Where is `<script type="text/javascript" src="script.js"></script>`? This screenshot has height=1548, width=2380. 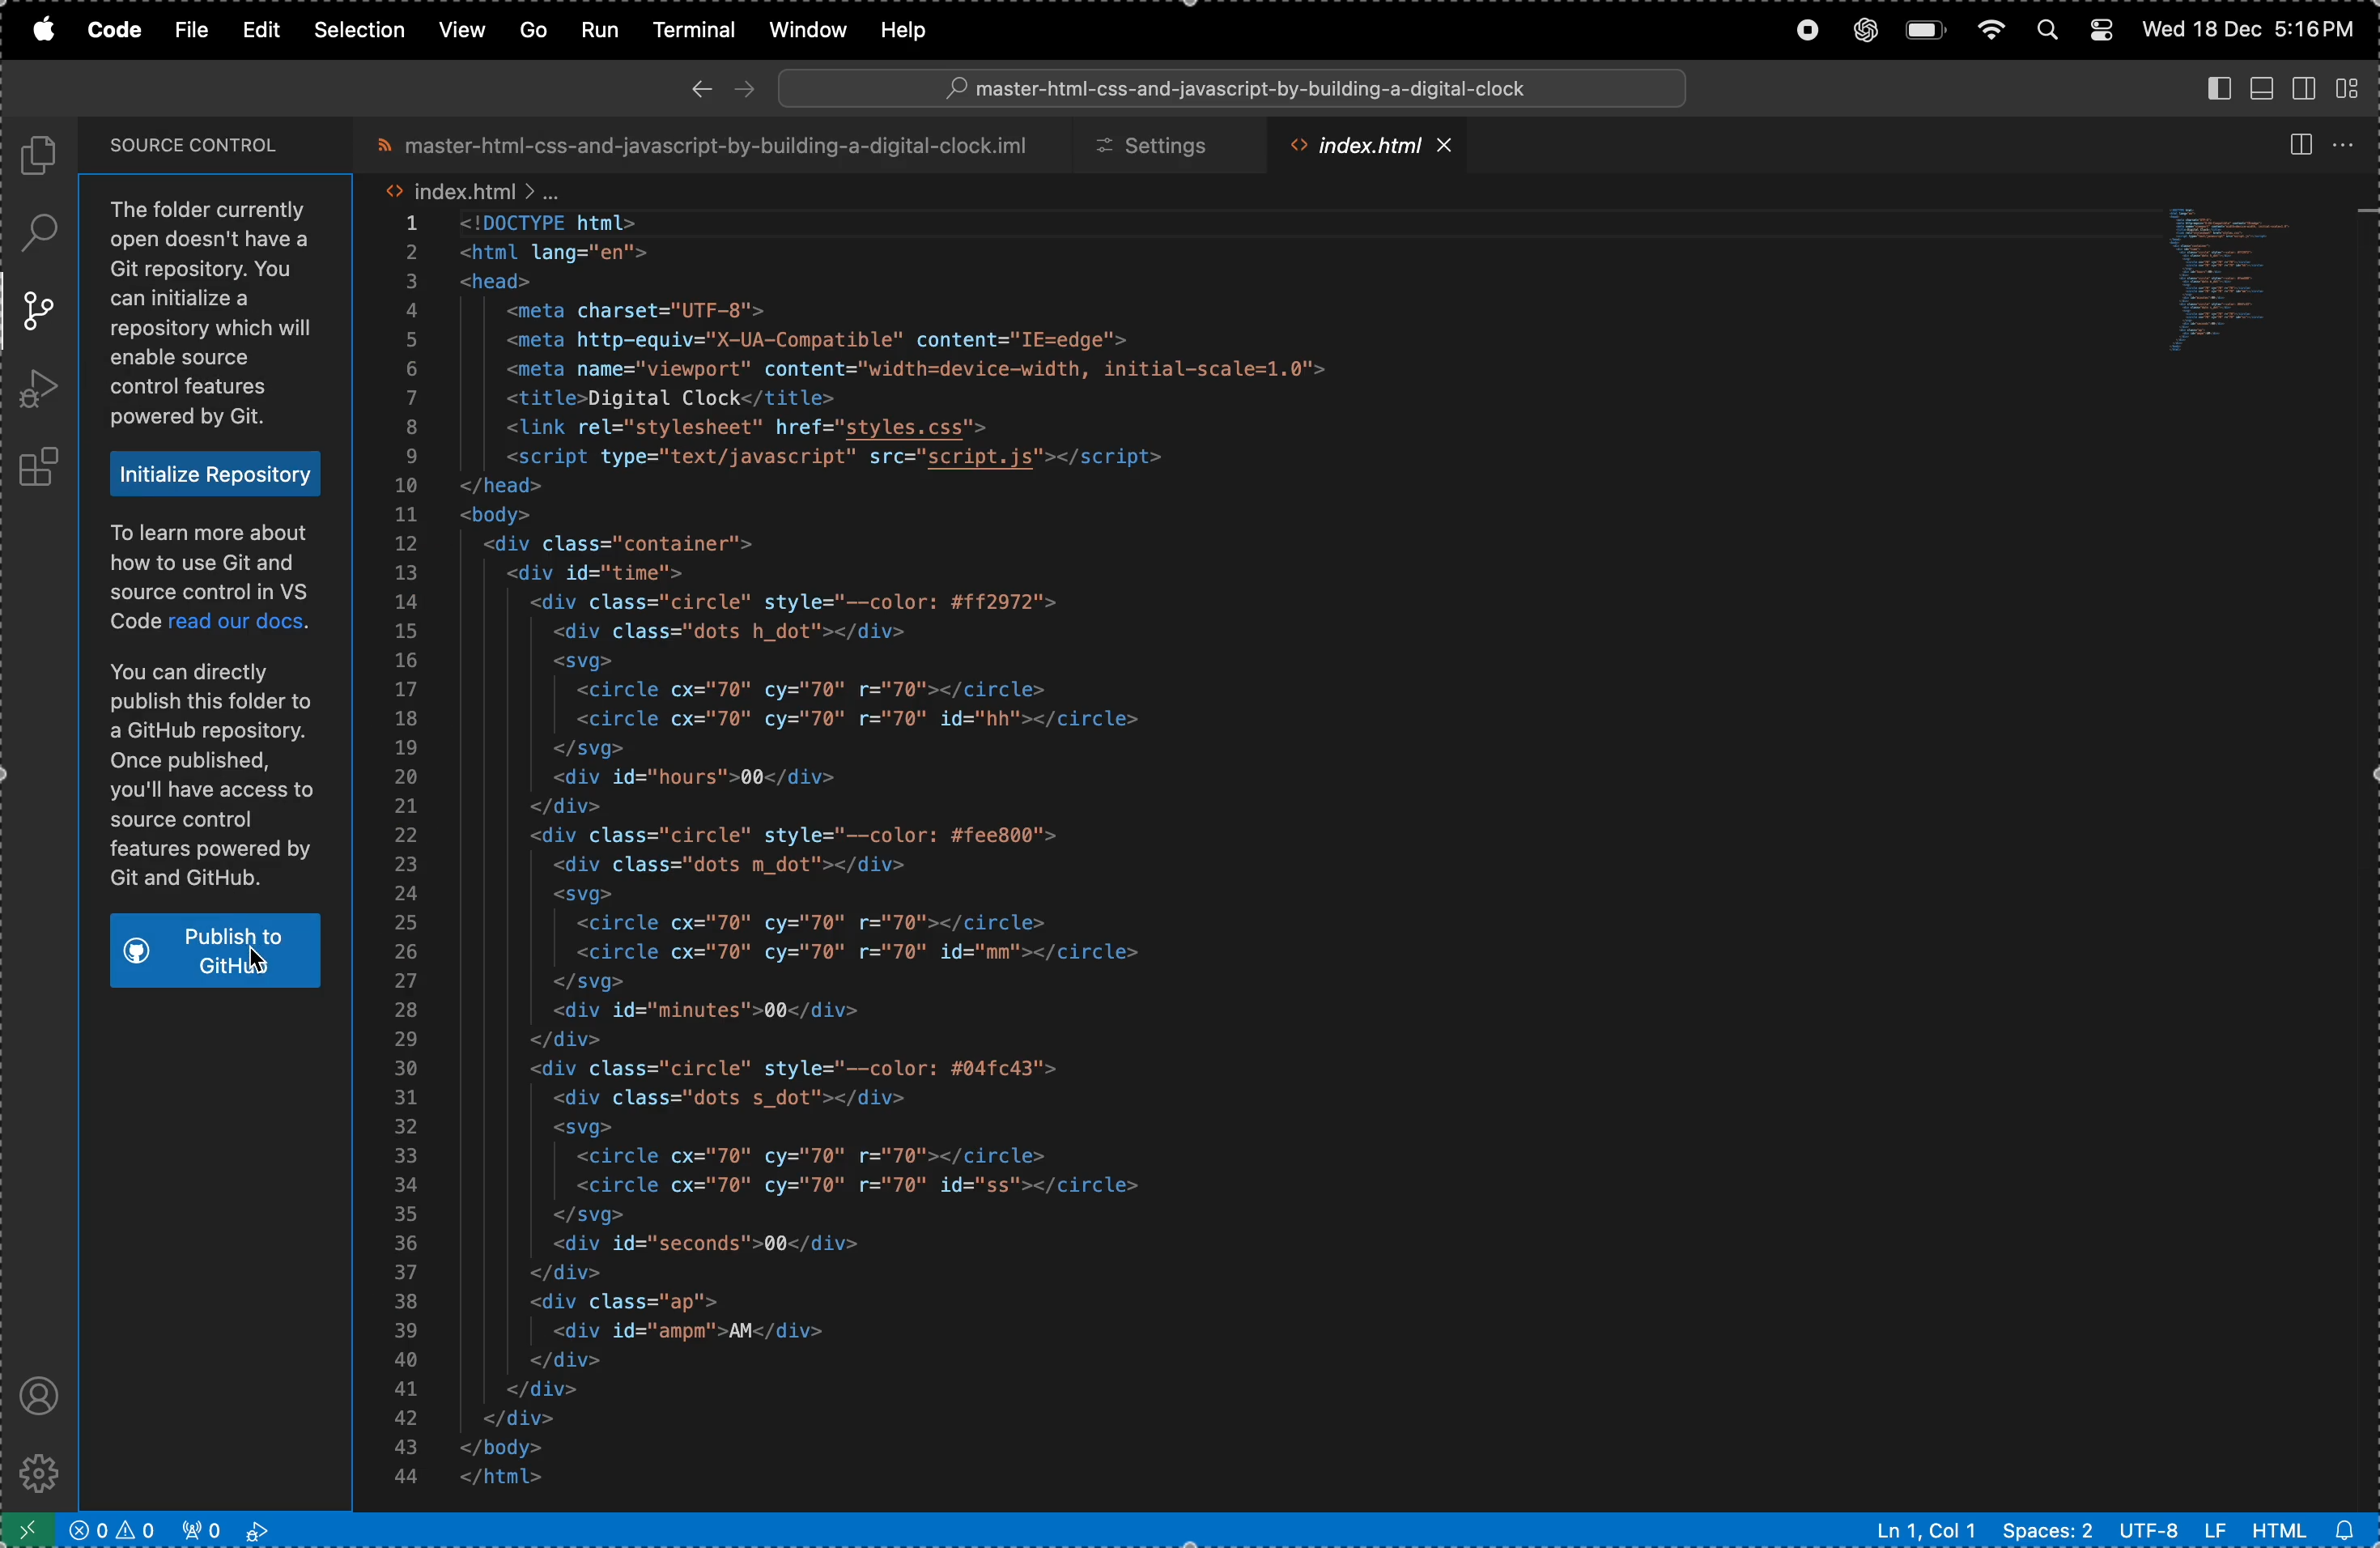
<script type="text/javascript" src="script.js"></script> is located at coordinates (868, 458).